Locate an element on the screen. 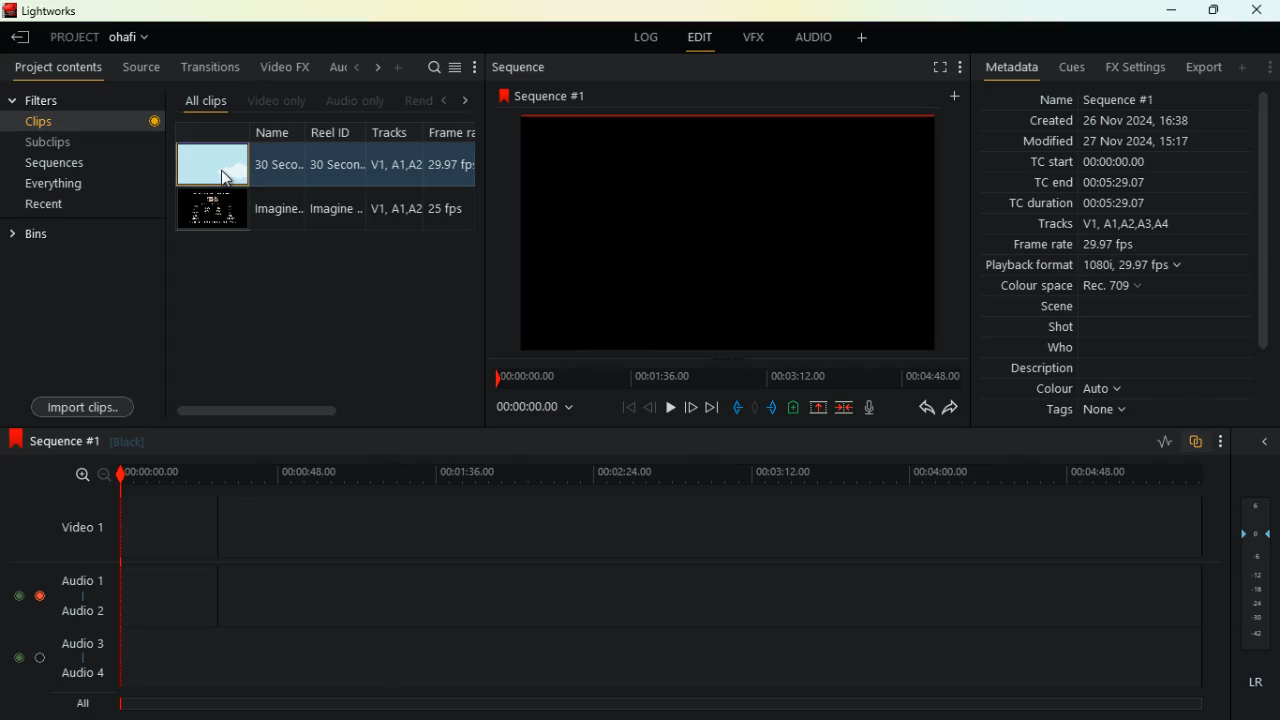 This screenshot has height=720, width=1280. everything is located at coordinates (61, 184).